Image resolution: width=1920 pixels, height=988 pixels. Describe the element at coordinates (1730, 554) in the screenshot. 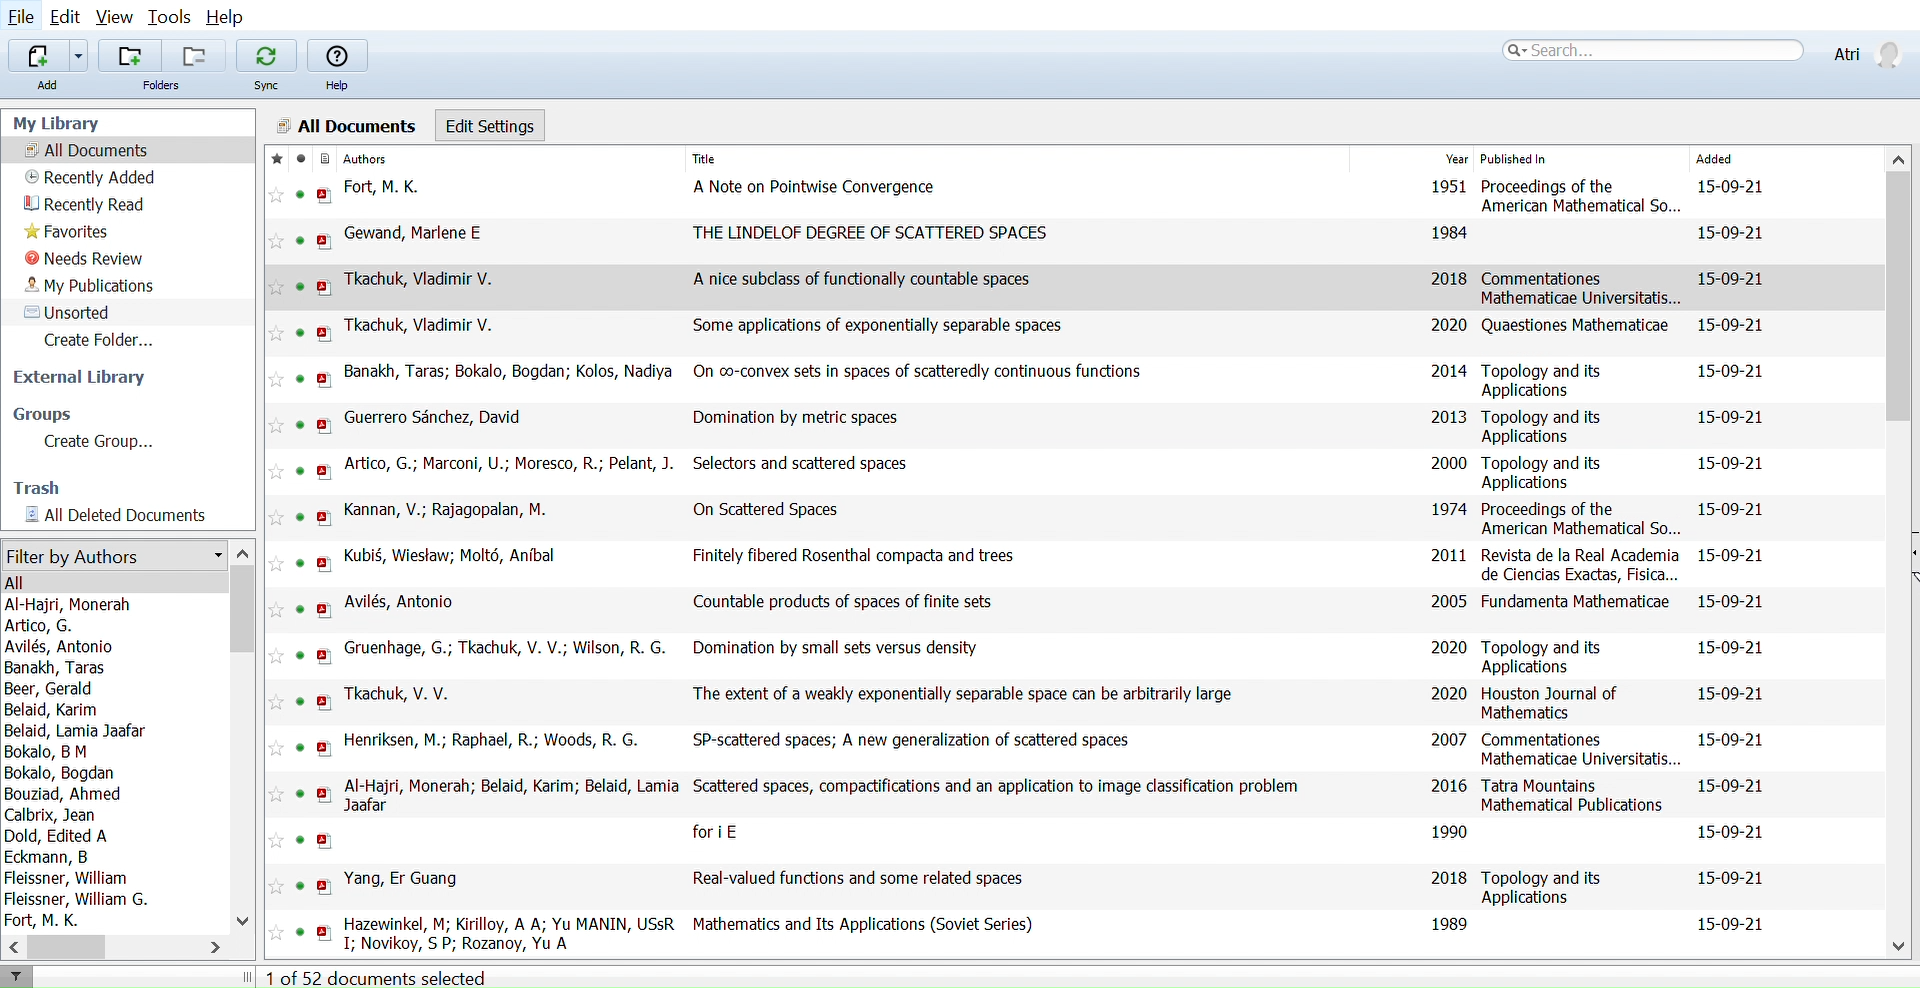

I see `15-09-21` at that location.